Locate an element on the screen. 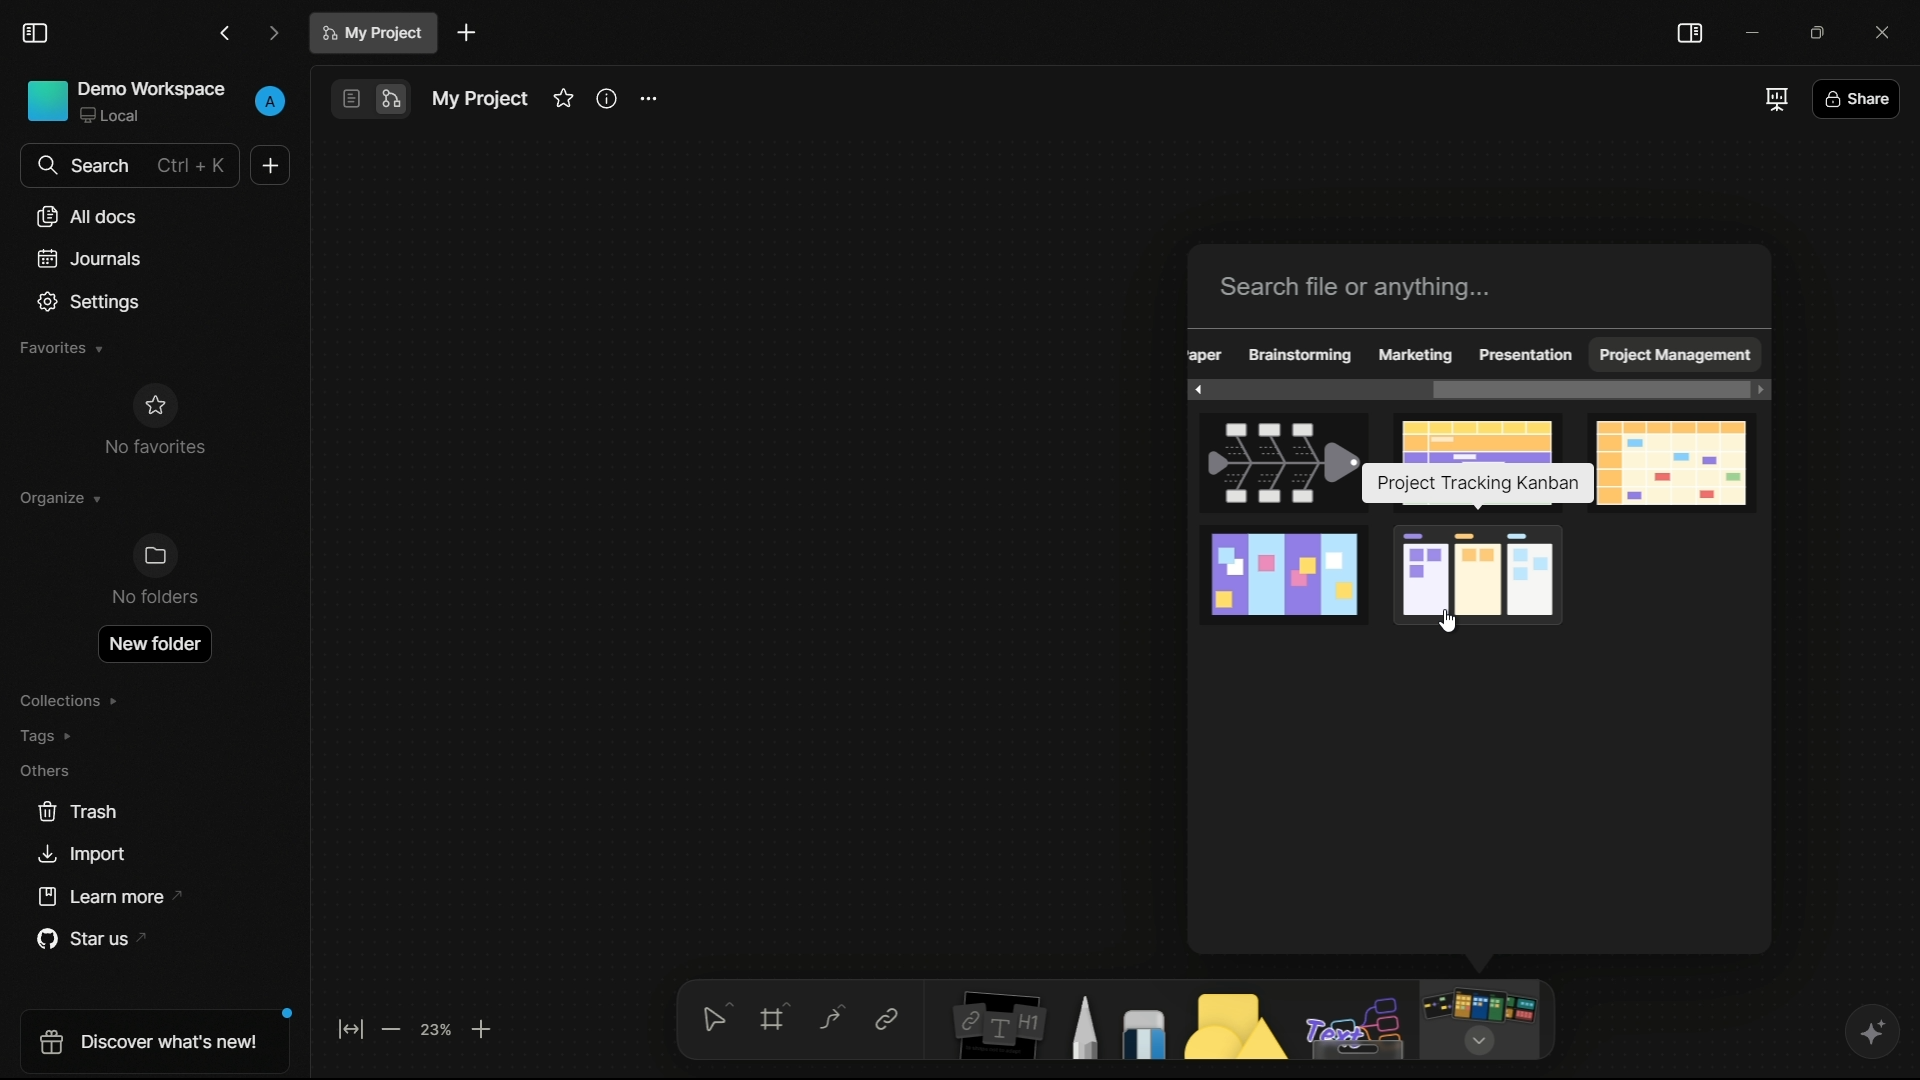  document name is located at coordinates (376, 33).